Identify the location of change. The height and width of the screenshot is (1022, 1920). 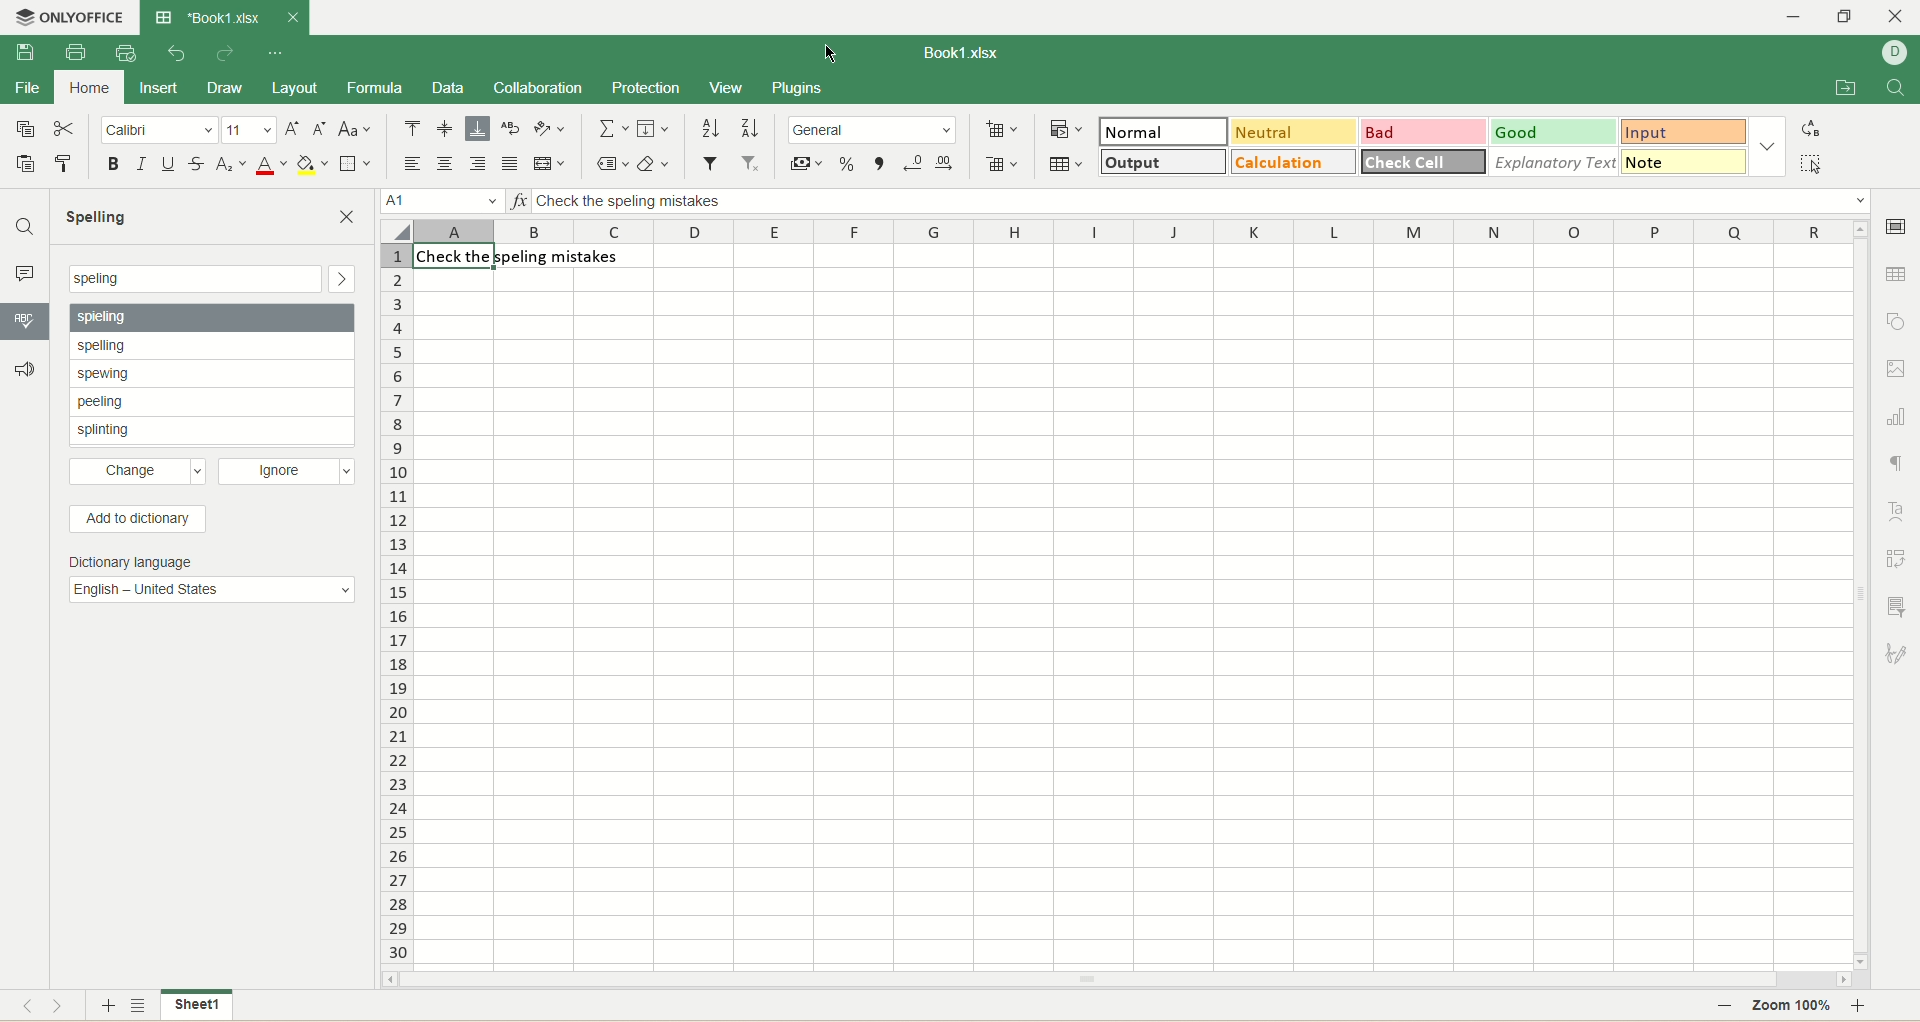
(134, 473).